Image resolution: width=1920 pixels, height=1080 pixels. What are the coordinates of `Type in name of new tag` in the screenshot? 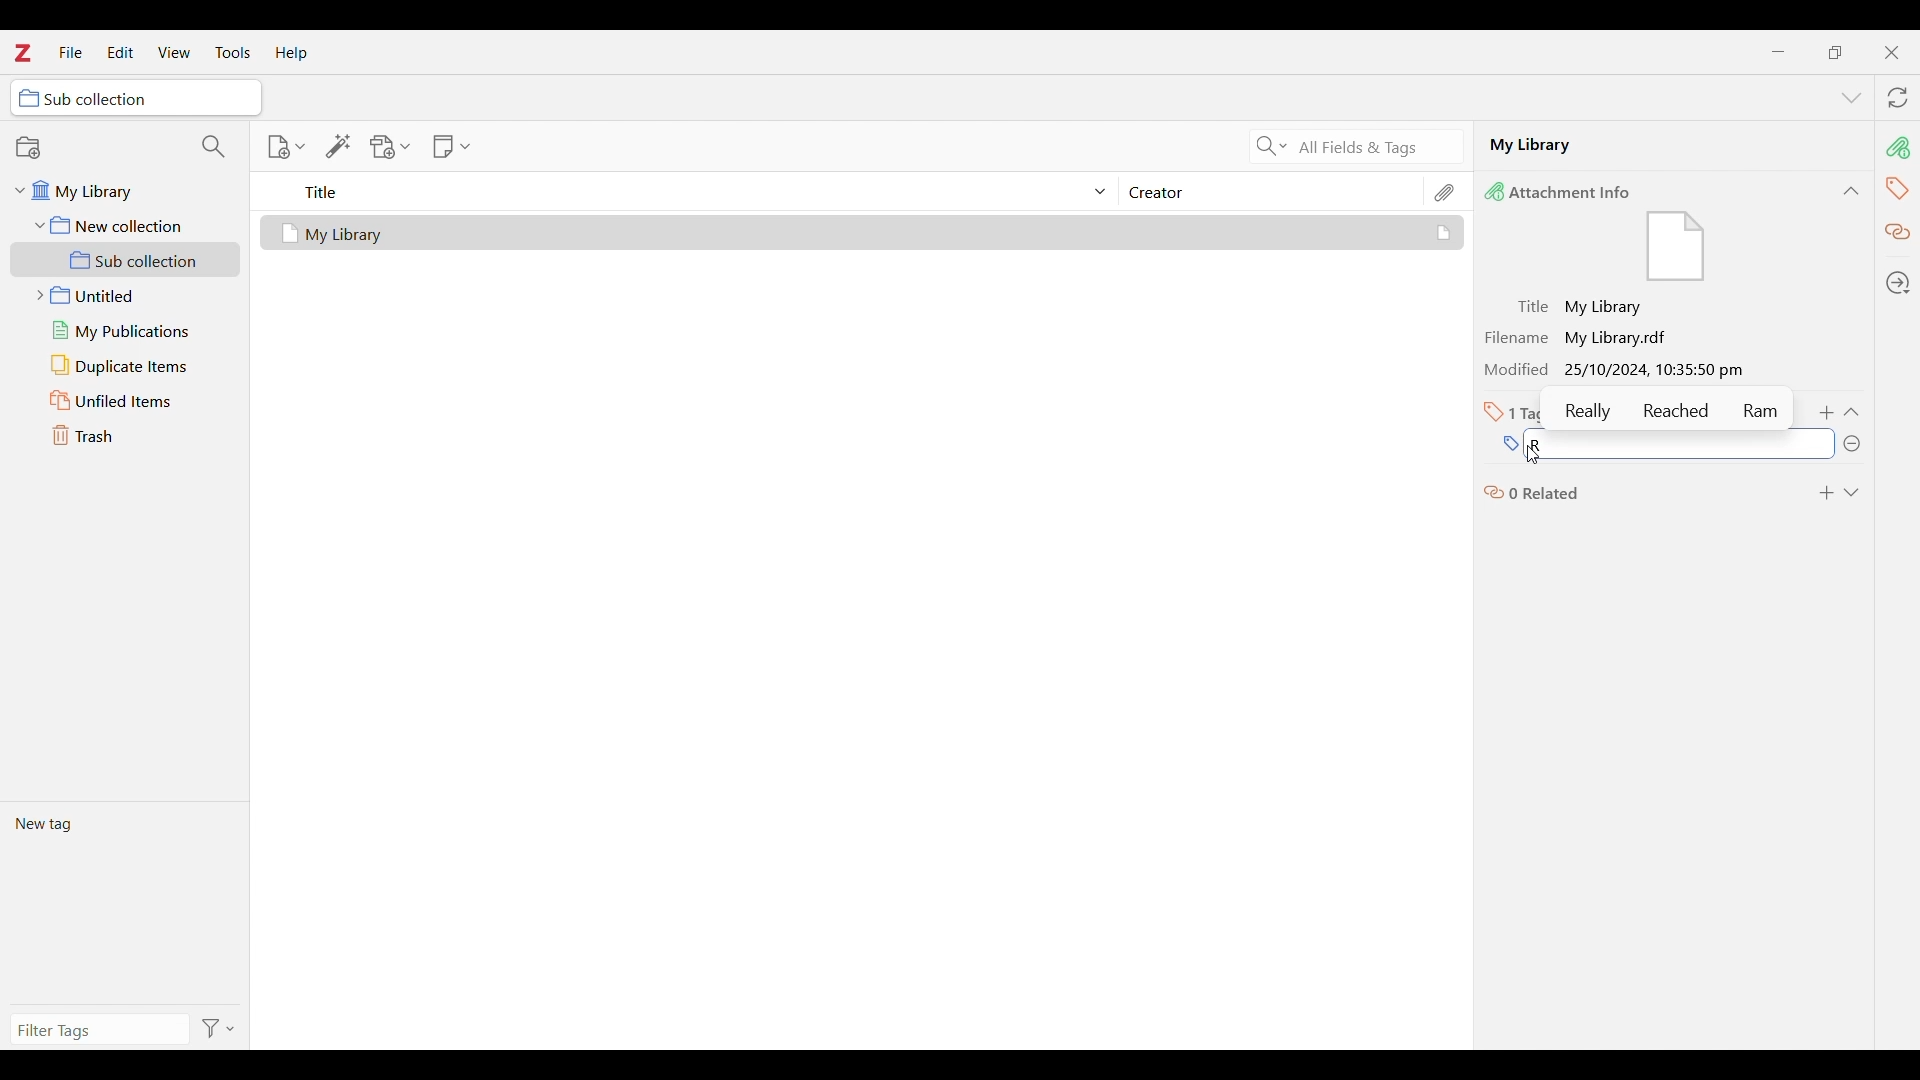 It's located at (1509, 445).